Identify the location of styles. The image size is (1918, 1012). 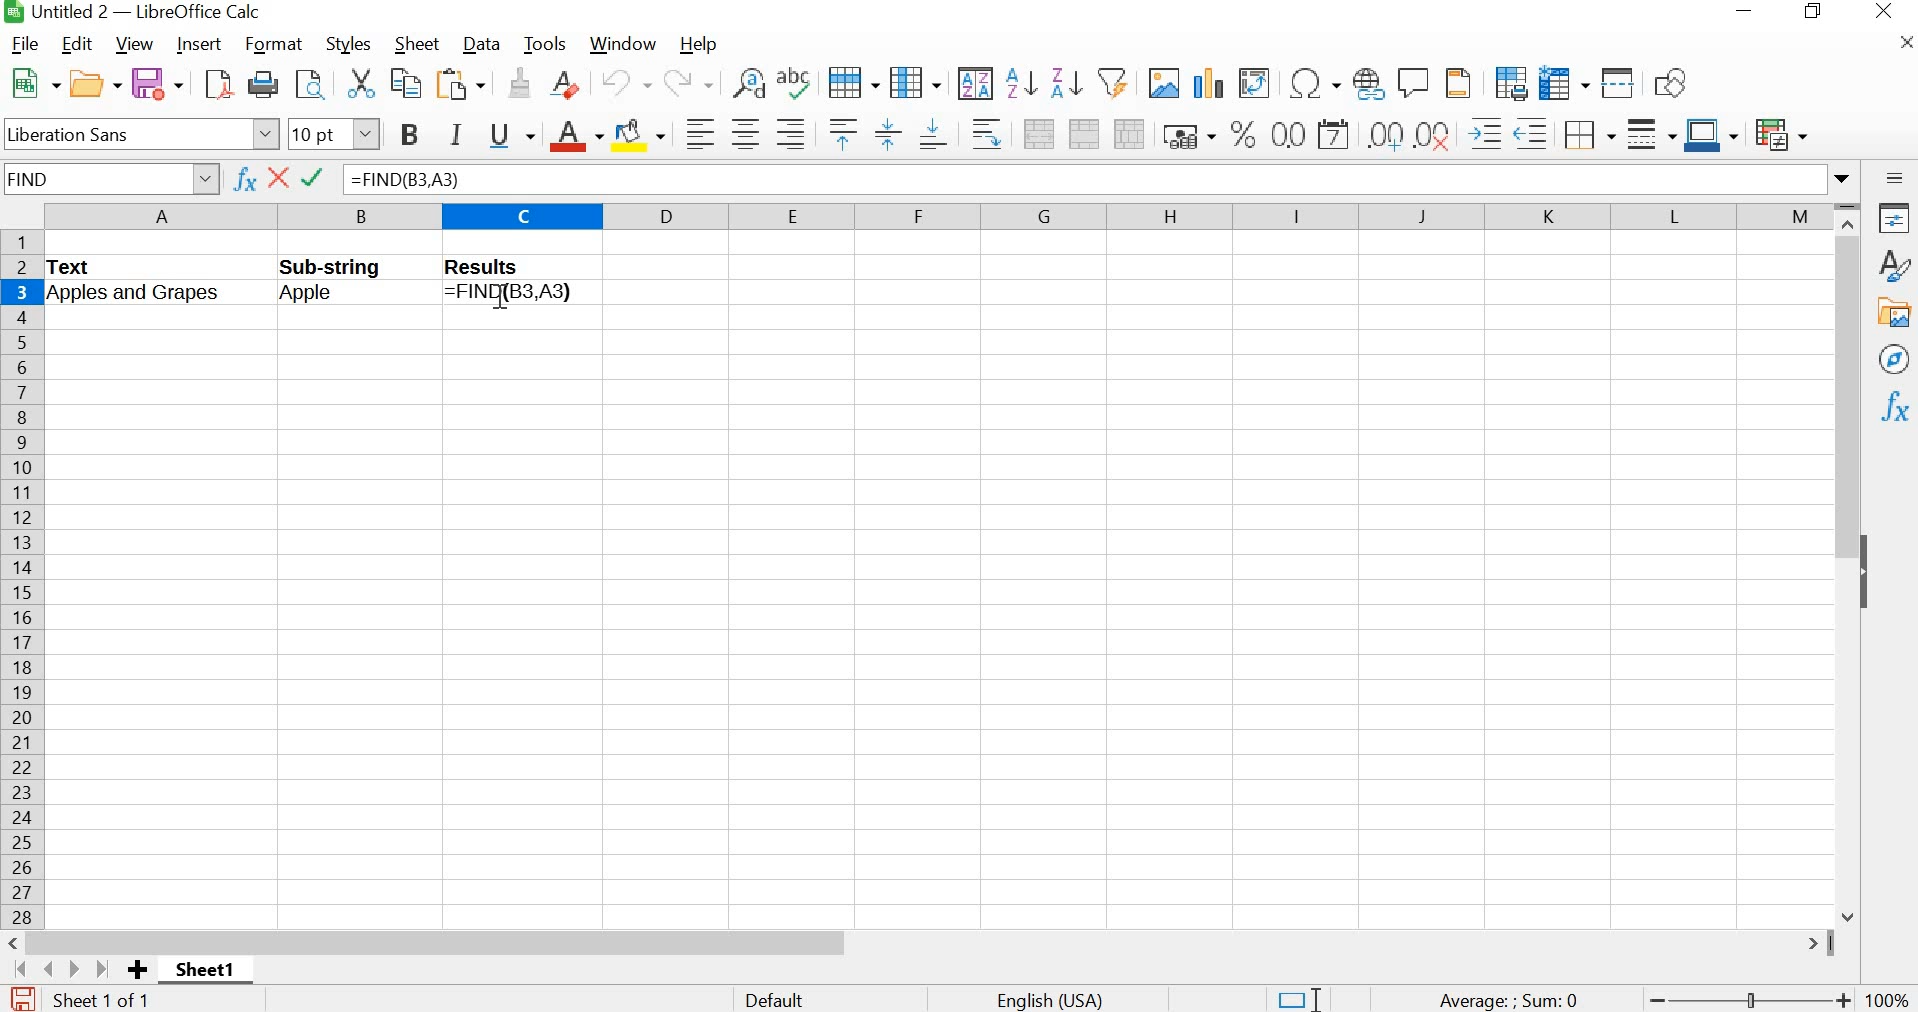
(1893, 265).